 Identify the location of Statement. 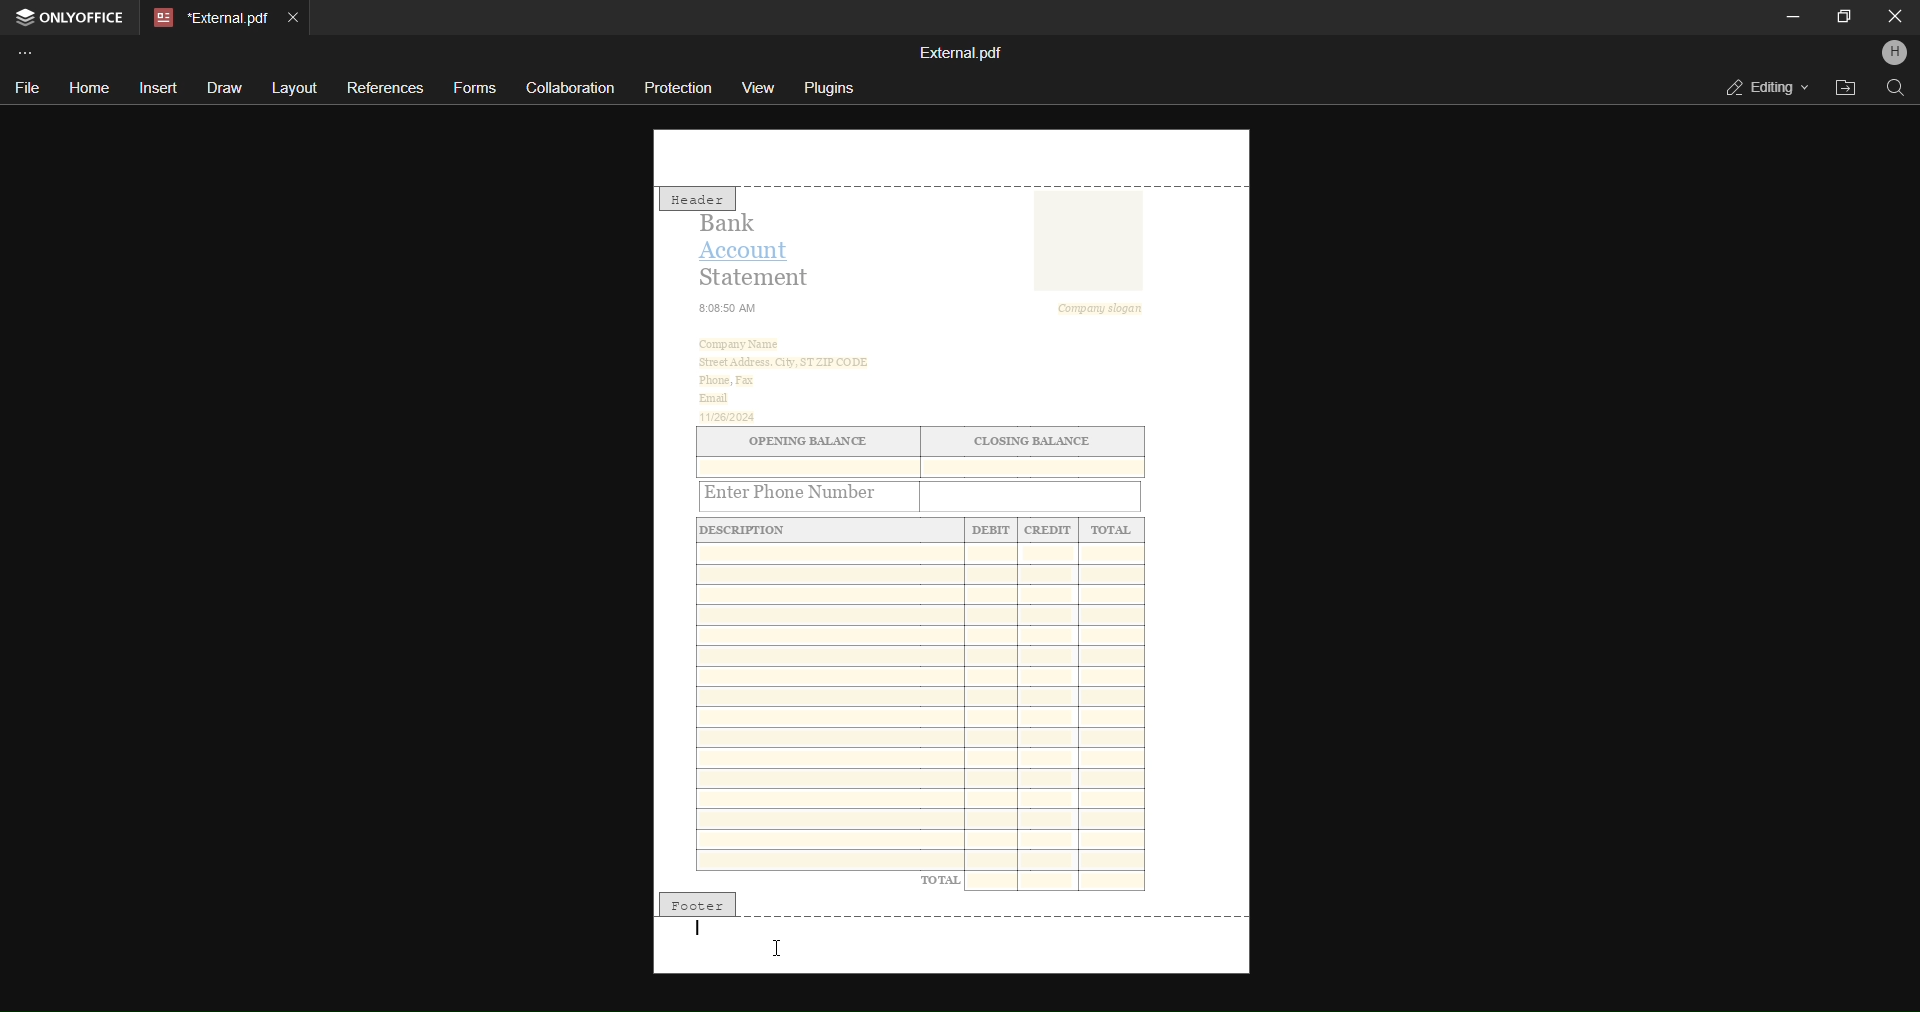
(758, 277).